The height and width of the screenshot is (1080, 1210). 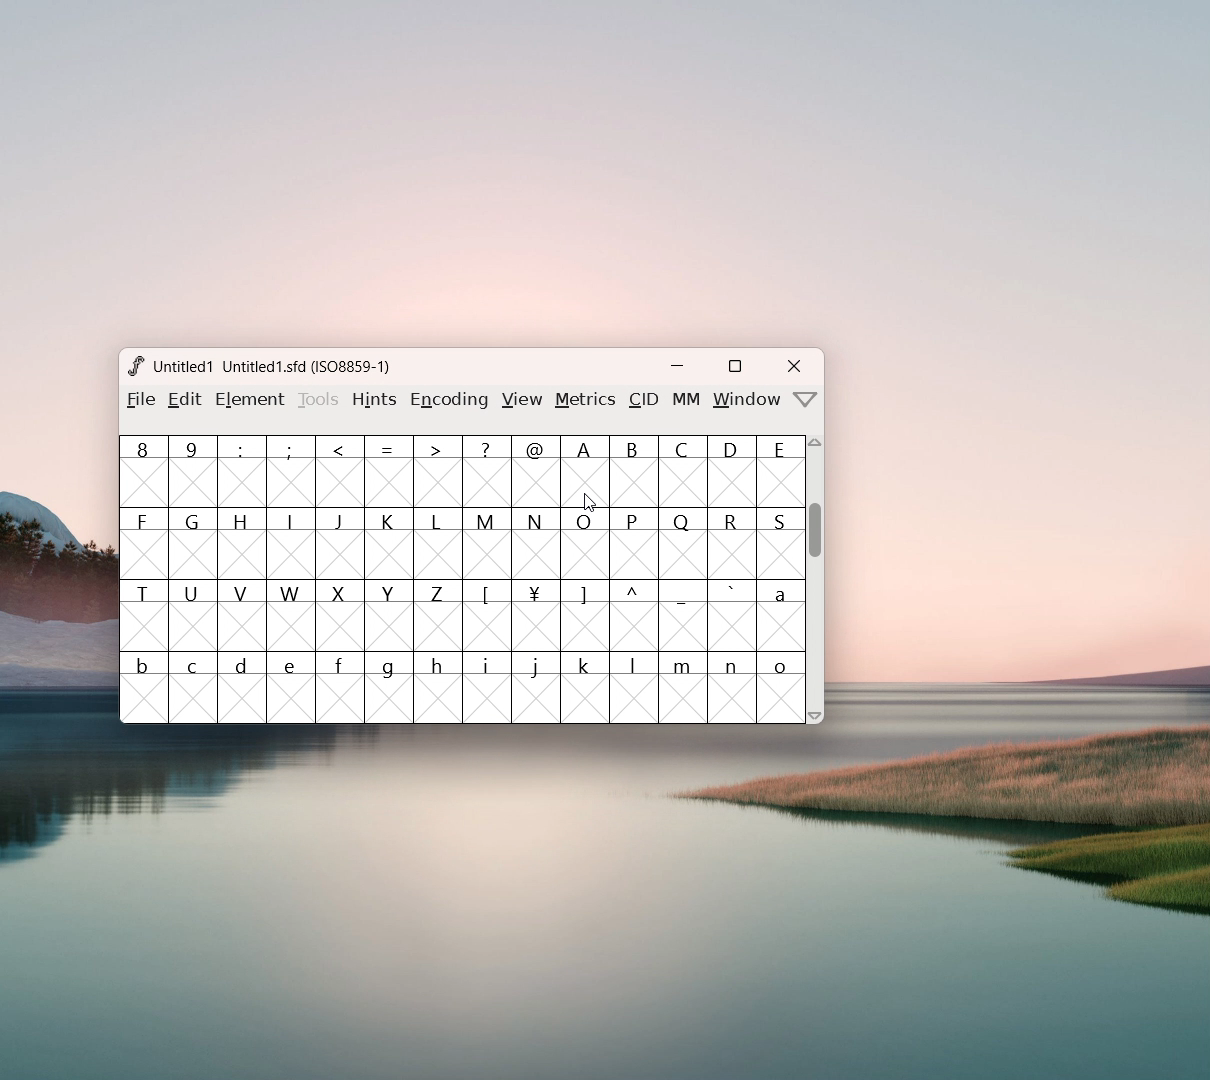 What do you see at coordinates (782, 615) in the screenshot?
I see `a` at bounding box center [782, 615].